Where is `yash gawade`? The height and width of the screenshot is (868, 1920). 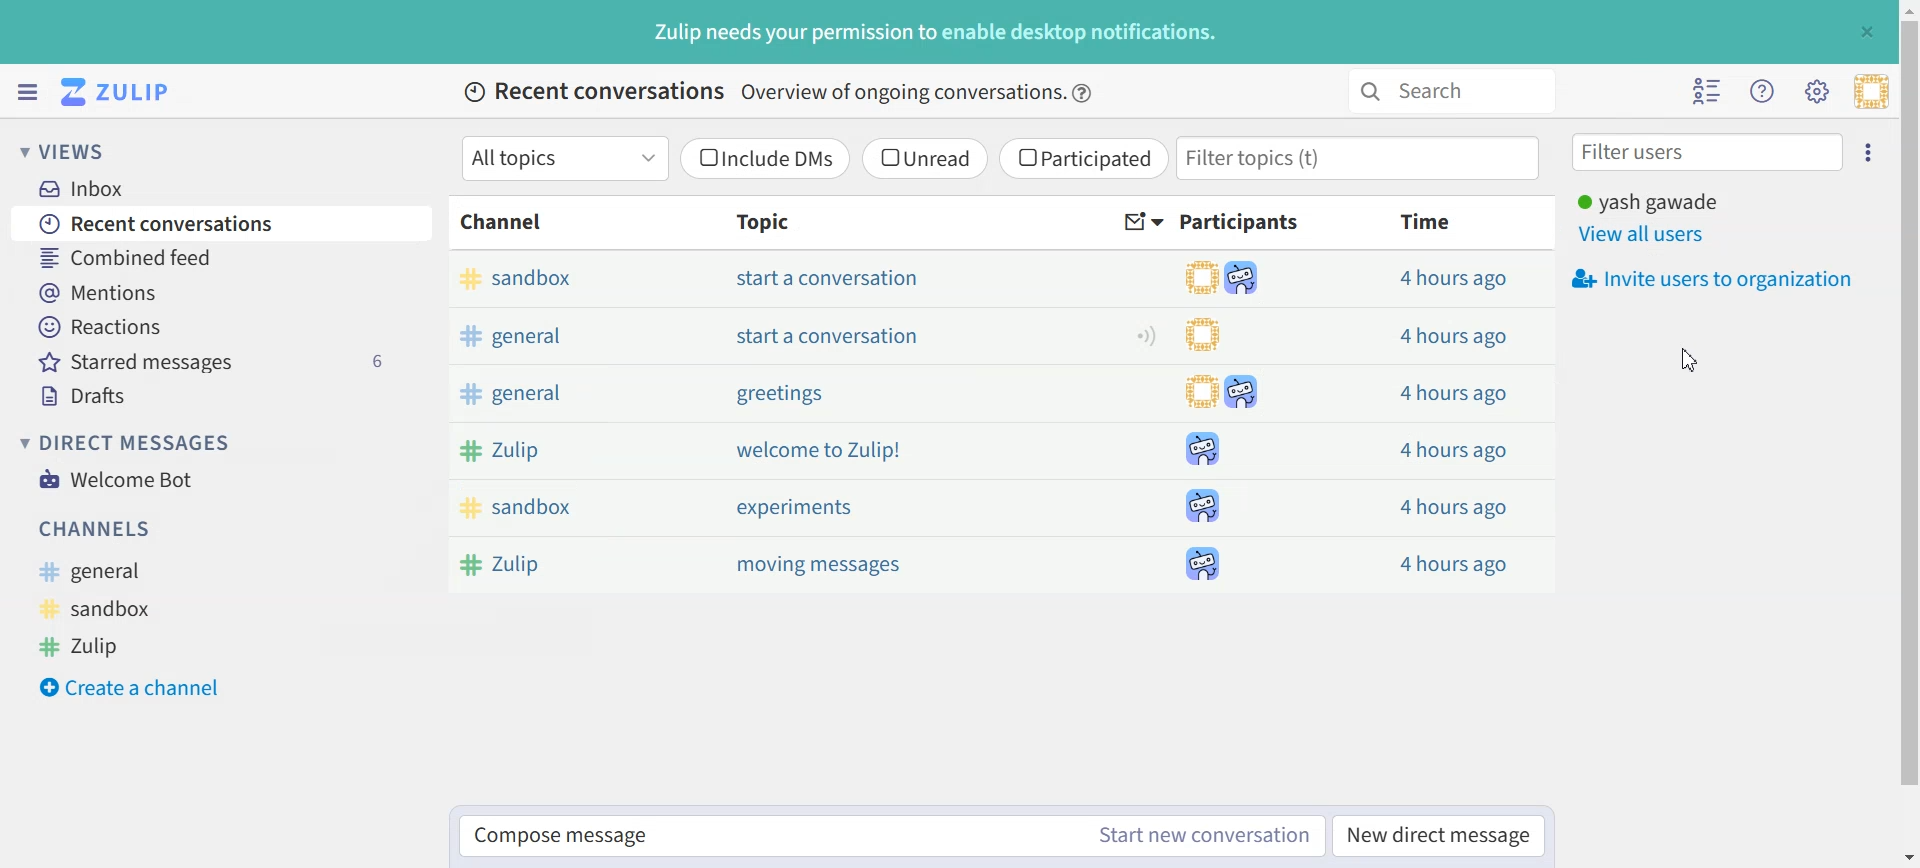 yash gawade is located at coordinates (1648, 200).